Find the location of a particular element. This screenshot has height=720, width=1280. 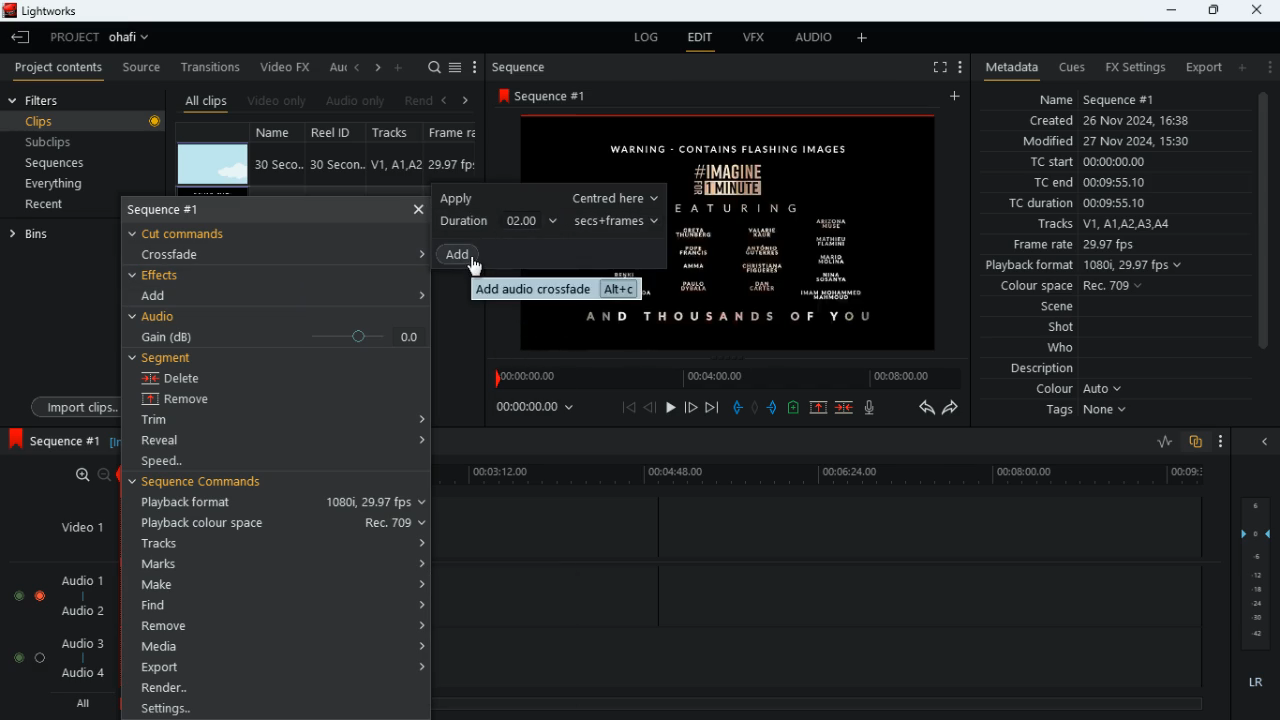

sequence is located at coordinates (181, 211).